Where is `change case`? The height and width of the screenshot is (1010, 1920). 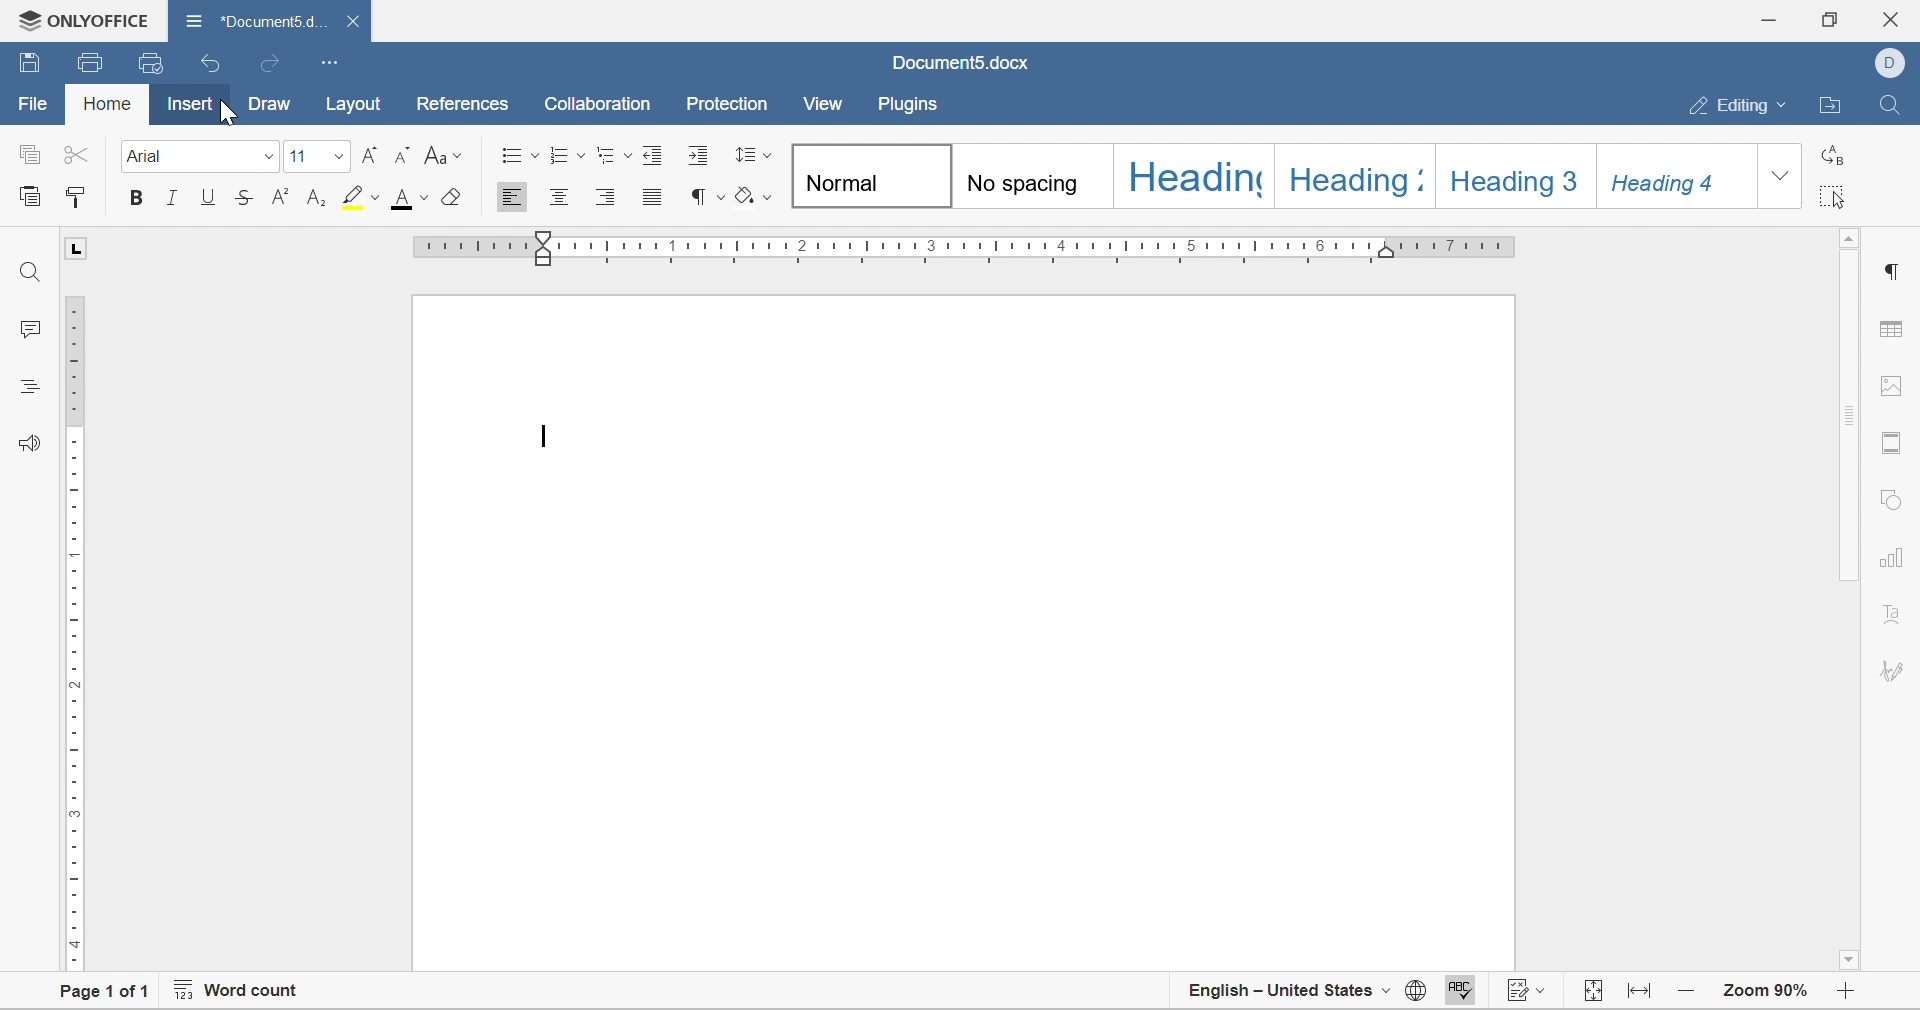
change case is located at coordinates (441, 154).